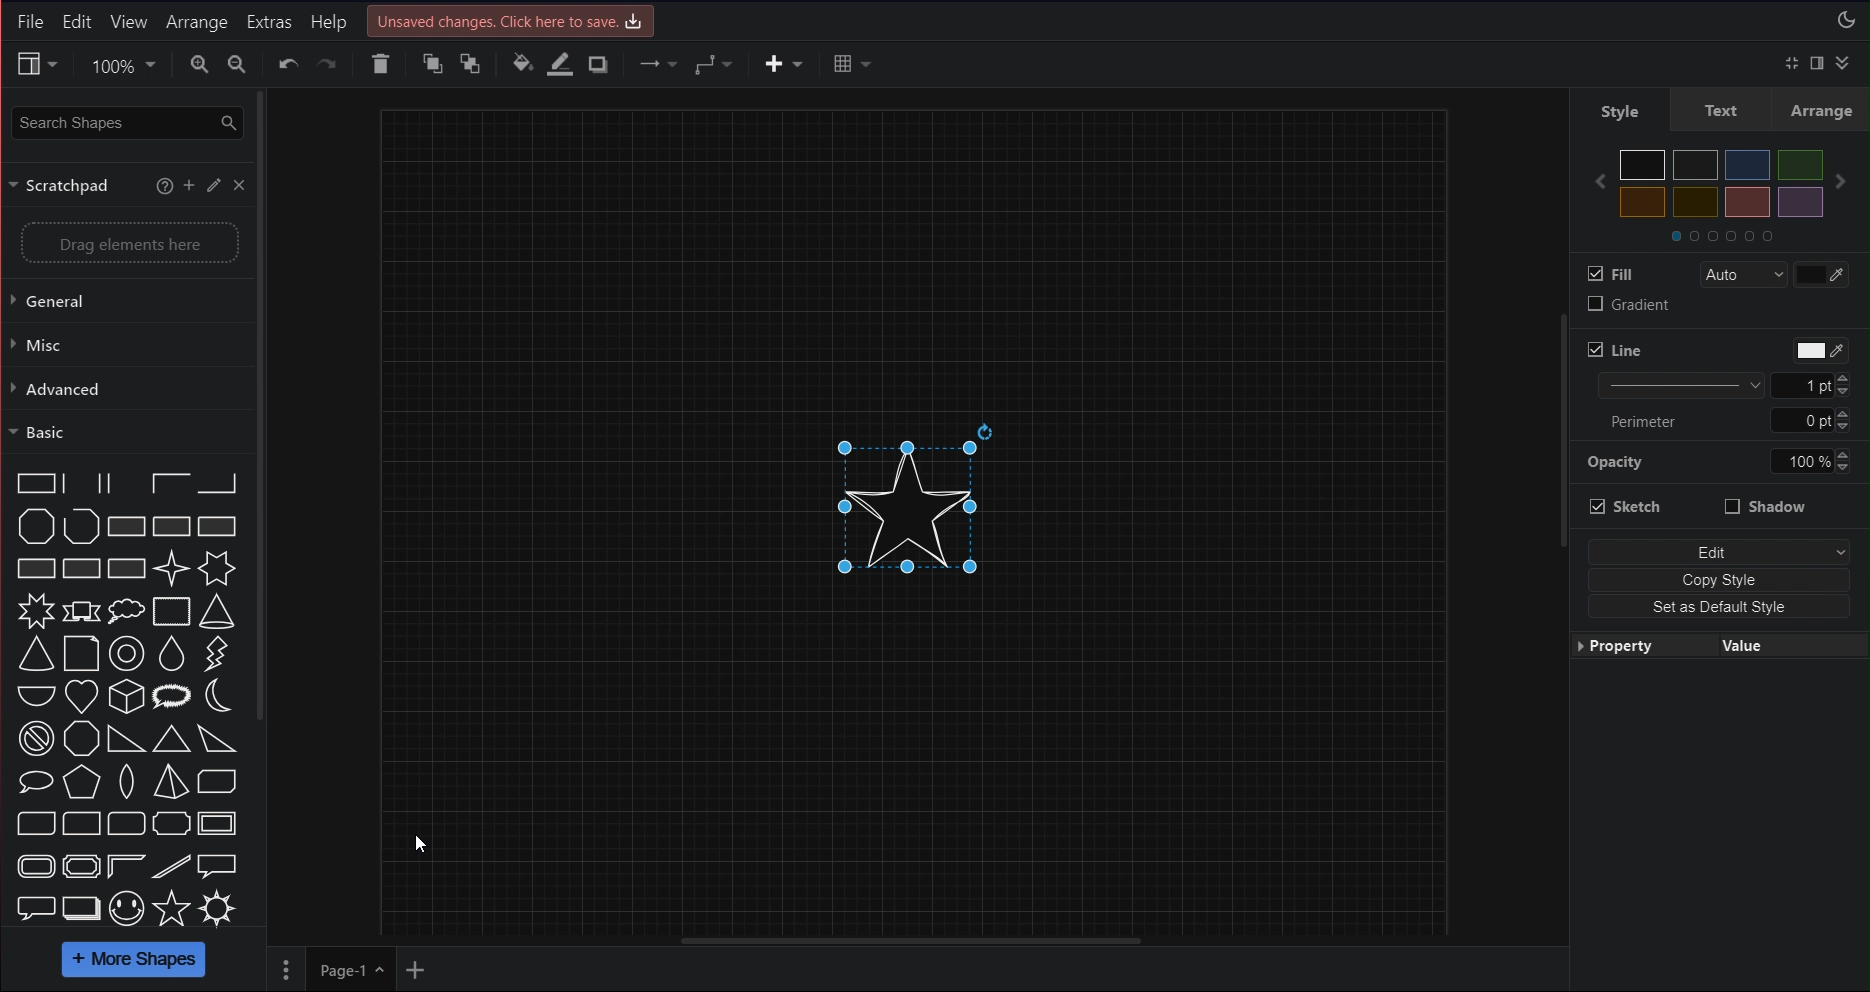 This screenshot has height=992, width=1870. What do you see at coordinates (172, 866) in the screenshot?
I see `diagonal stripe` at bounding box center [172, 866].